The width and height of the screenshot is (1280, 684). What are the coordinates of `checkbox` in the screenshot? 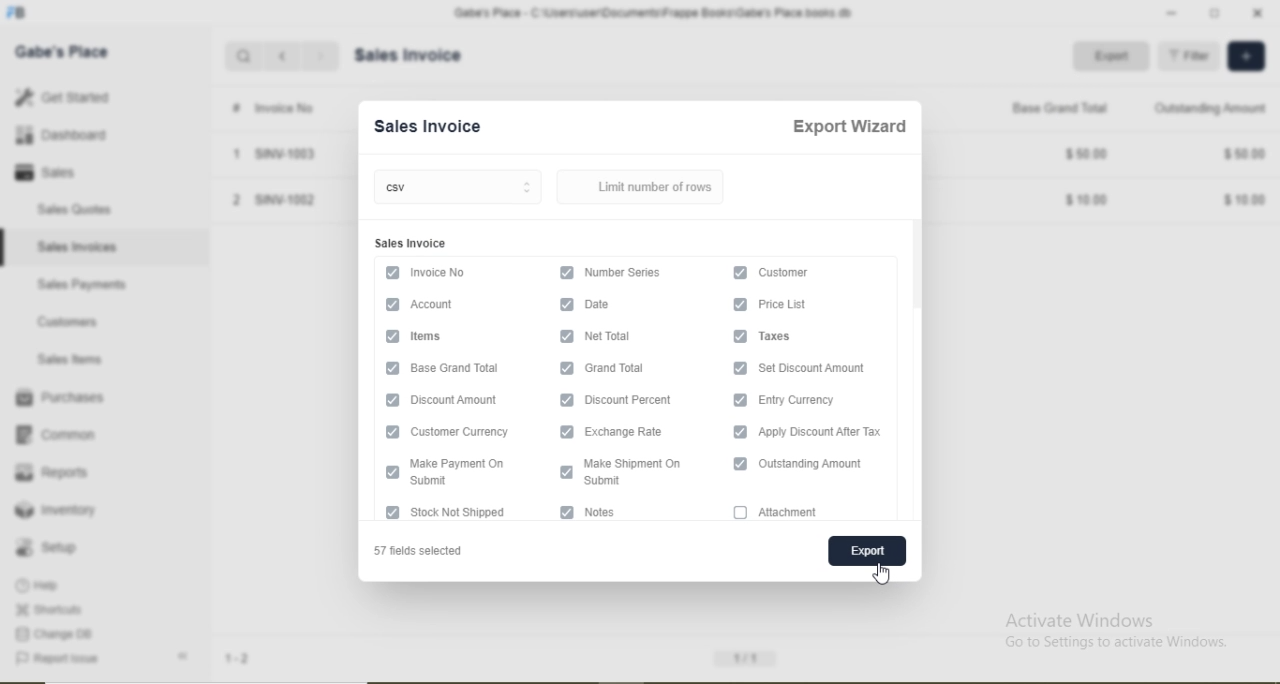 It's located at (392, 471).